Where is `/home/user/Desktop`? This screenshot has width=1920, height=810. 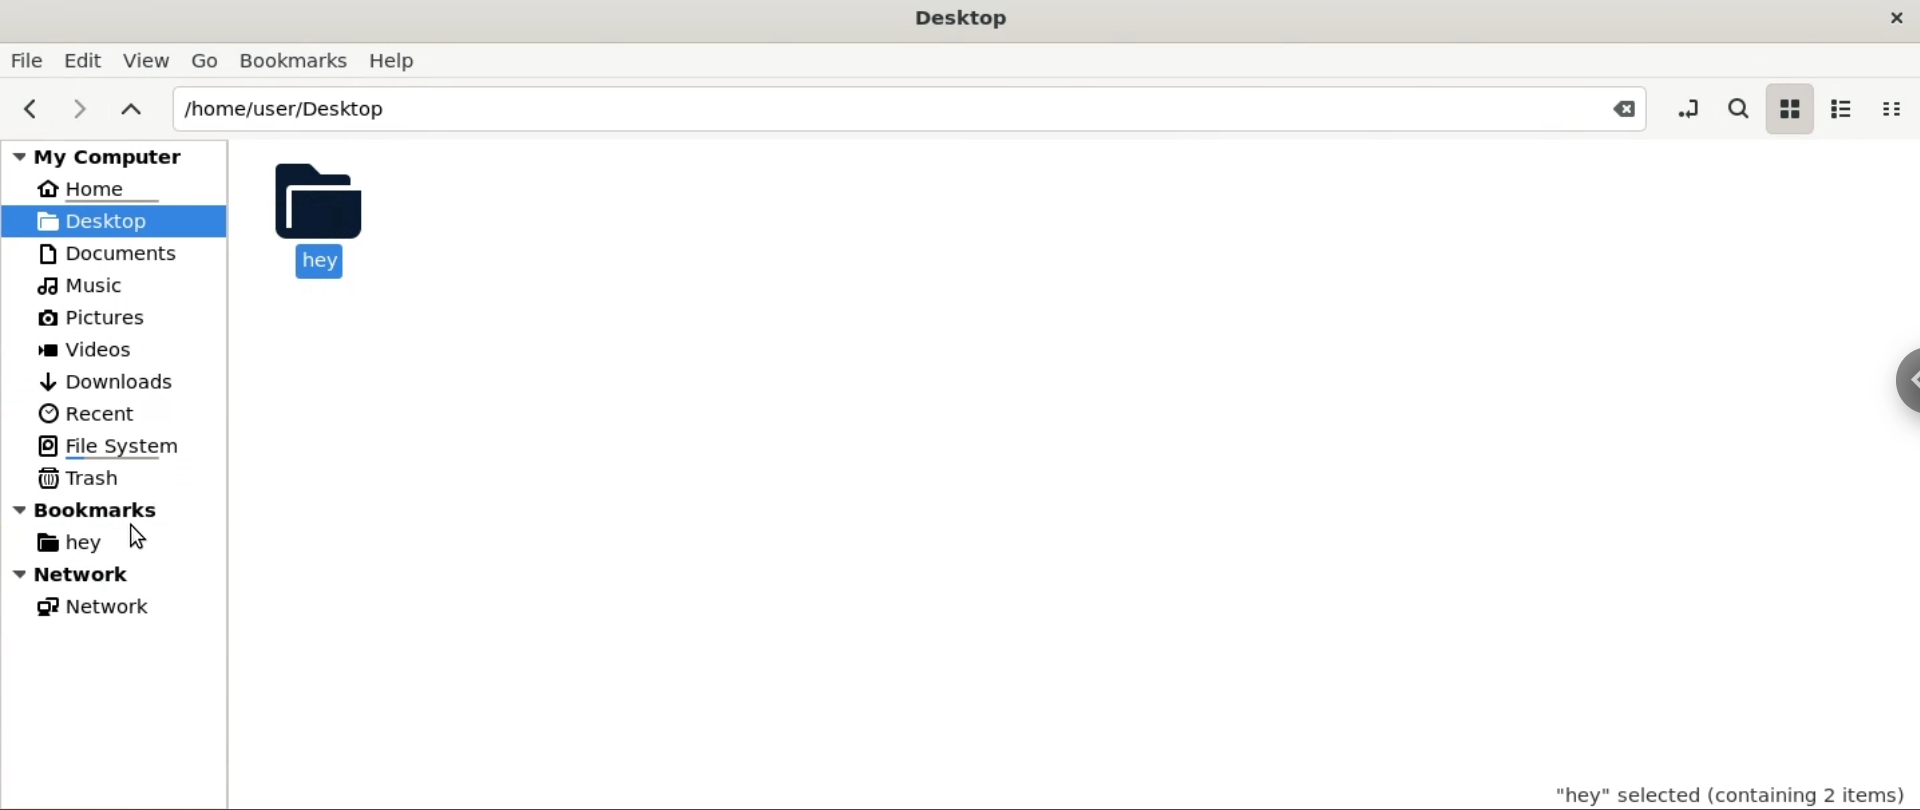
/home/user/Desktop is located at coordinates (871, 108).